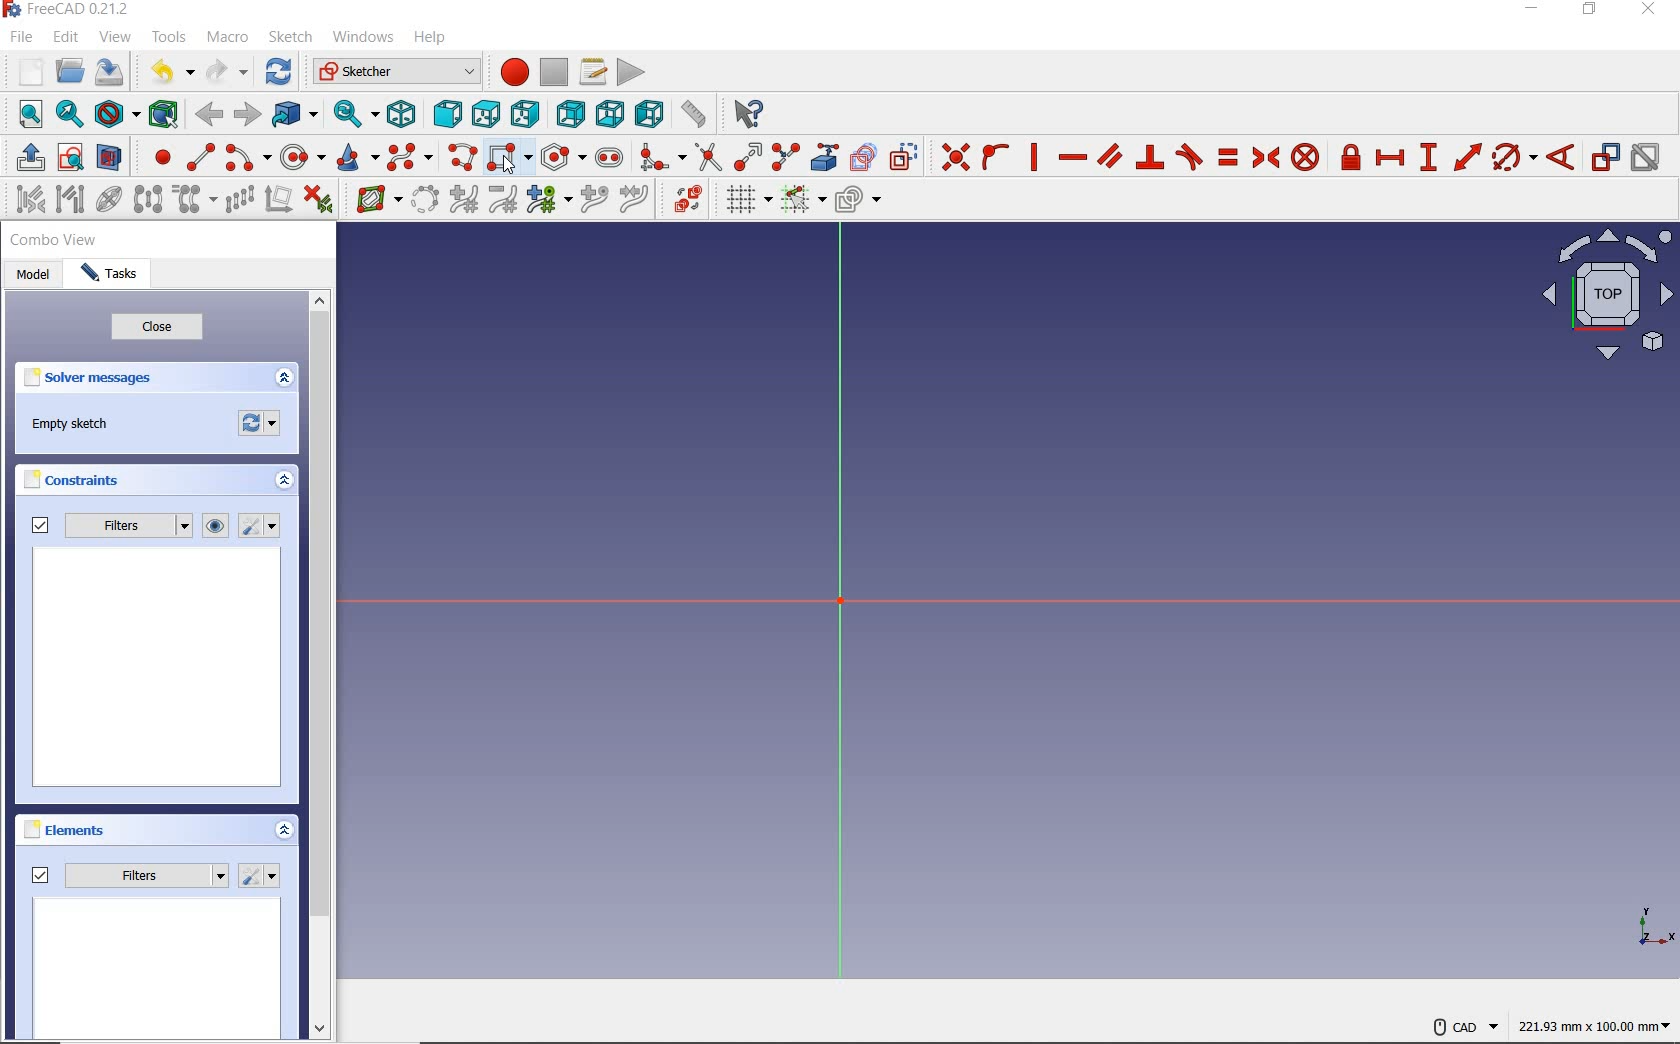  What do you see at coordinates (424, 199) in the screenshot?
I see `convert geometry to b-spline` at bounding box center [424, 199].